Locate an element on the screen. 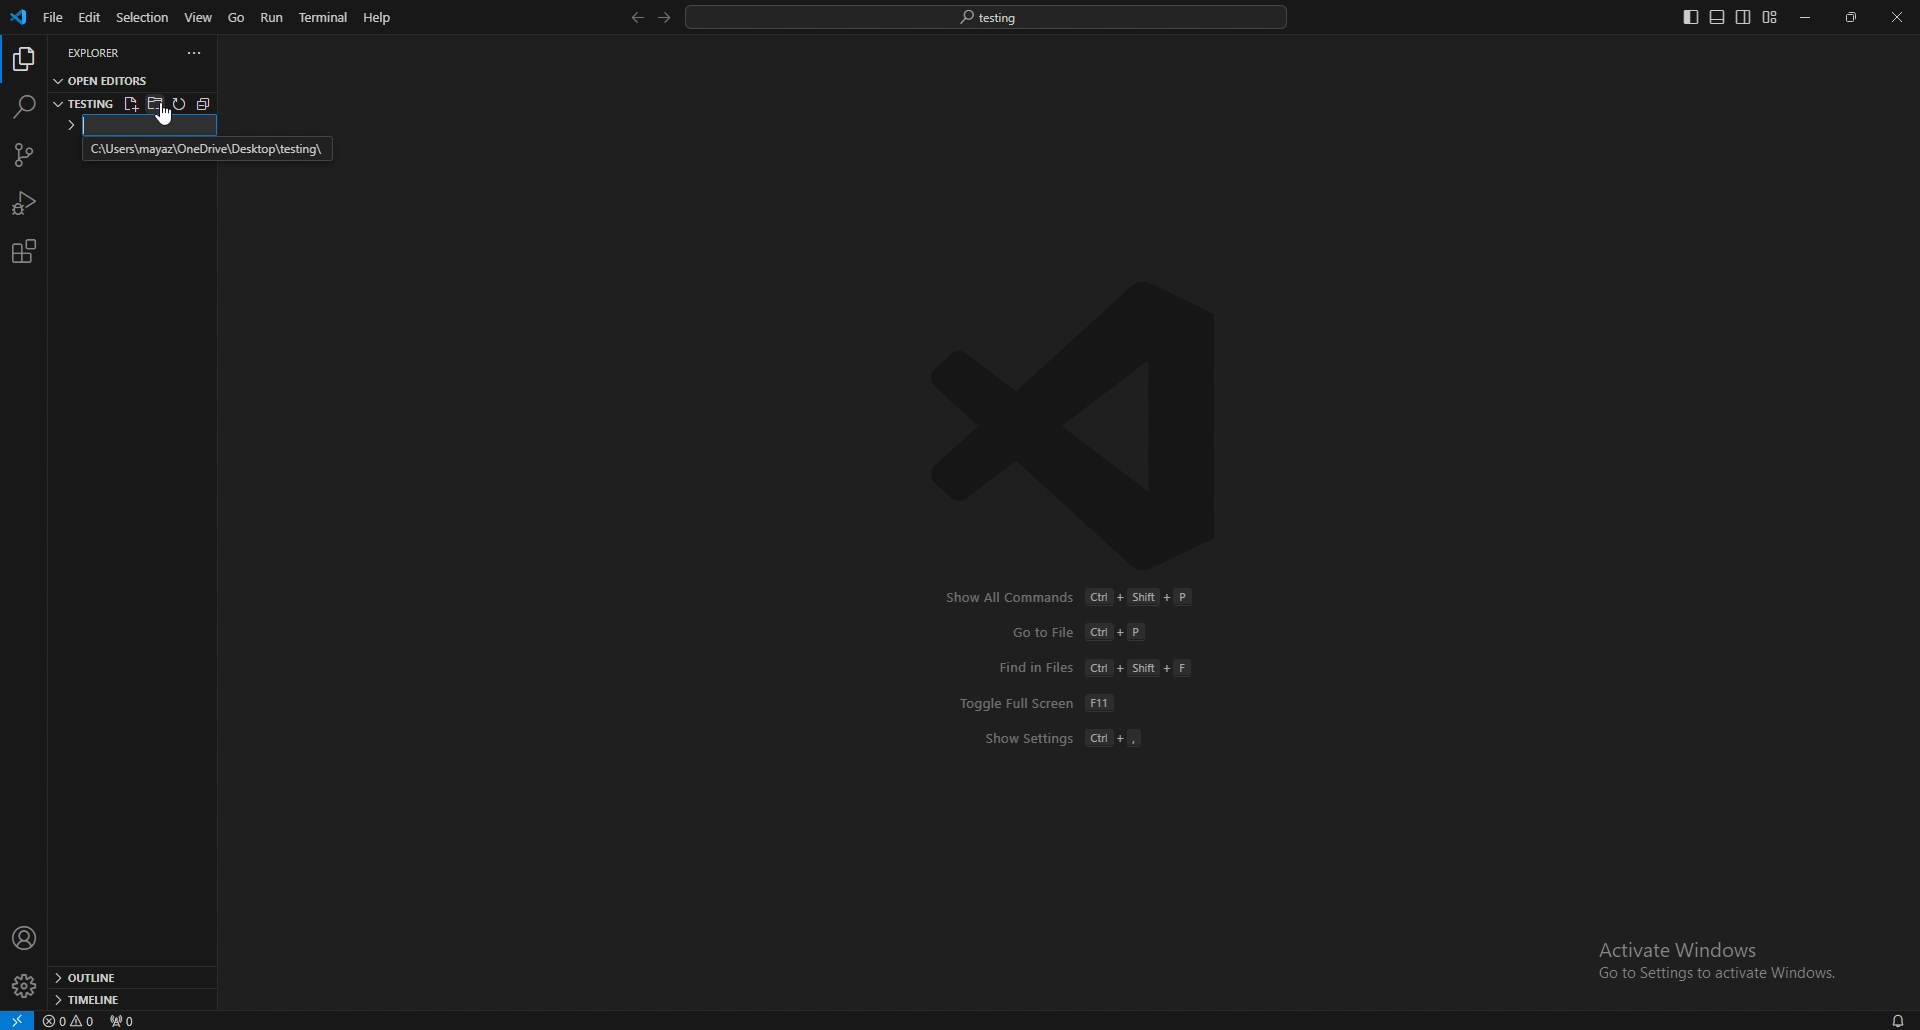  view is located at coordinates (200, 16).